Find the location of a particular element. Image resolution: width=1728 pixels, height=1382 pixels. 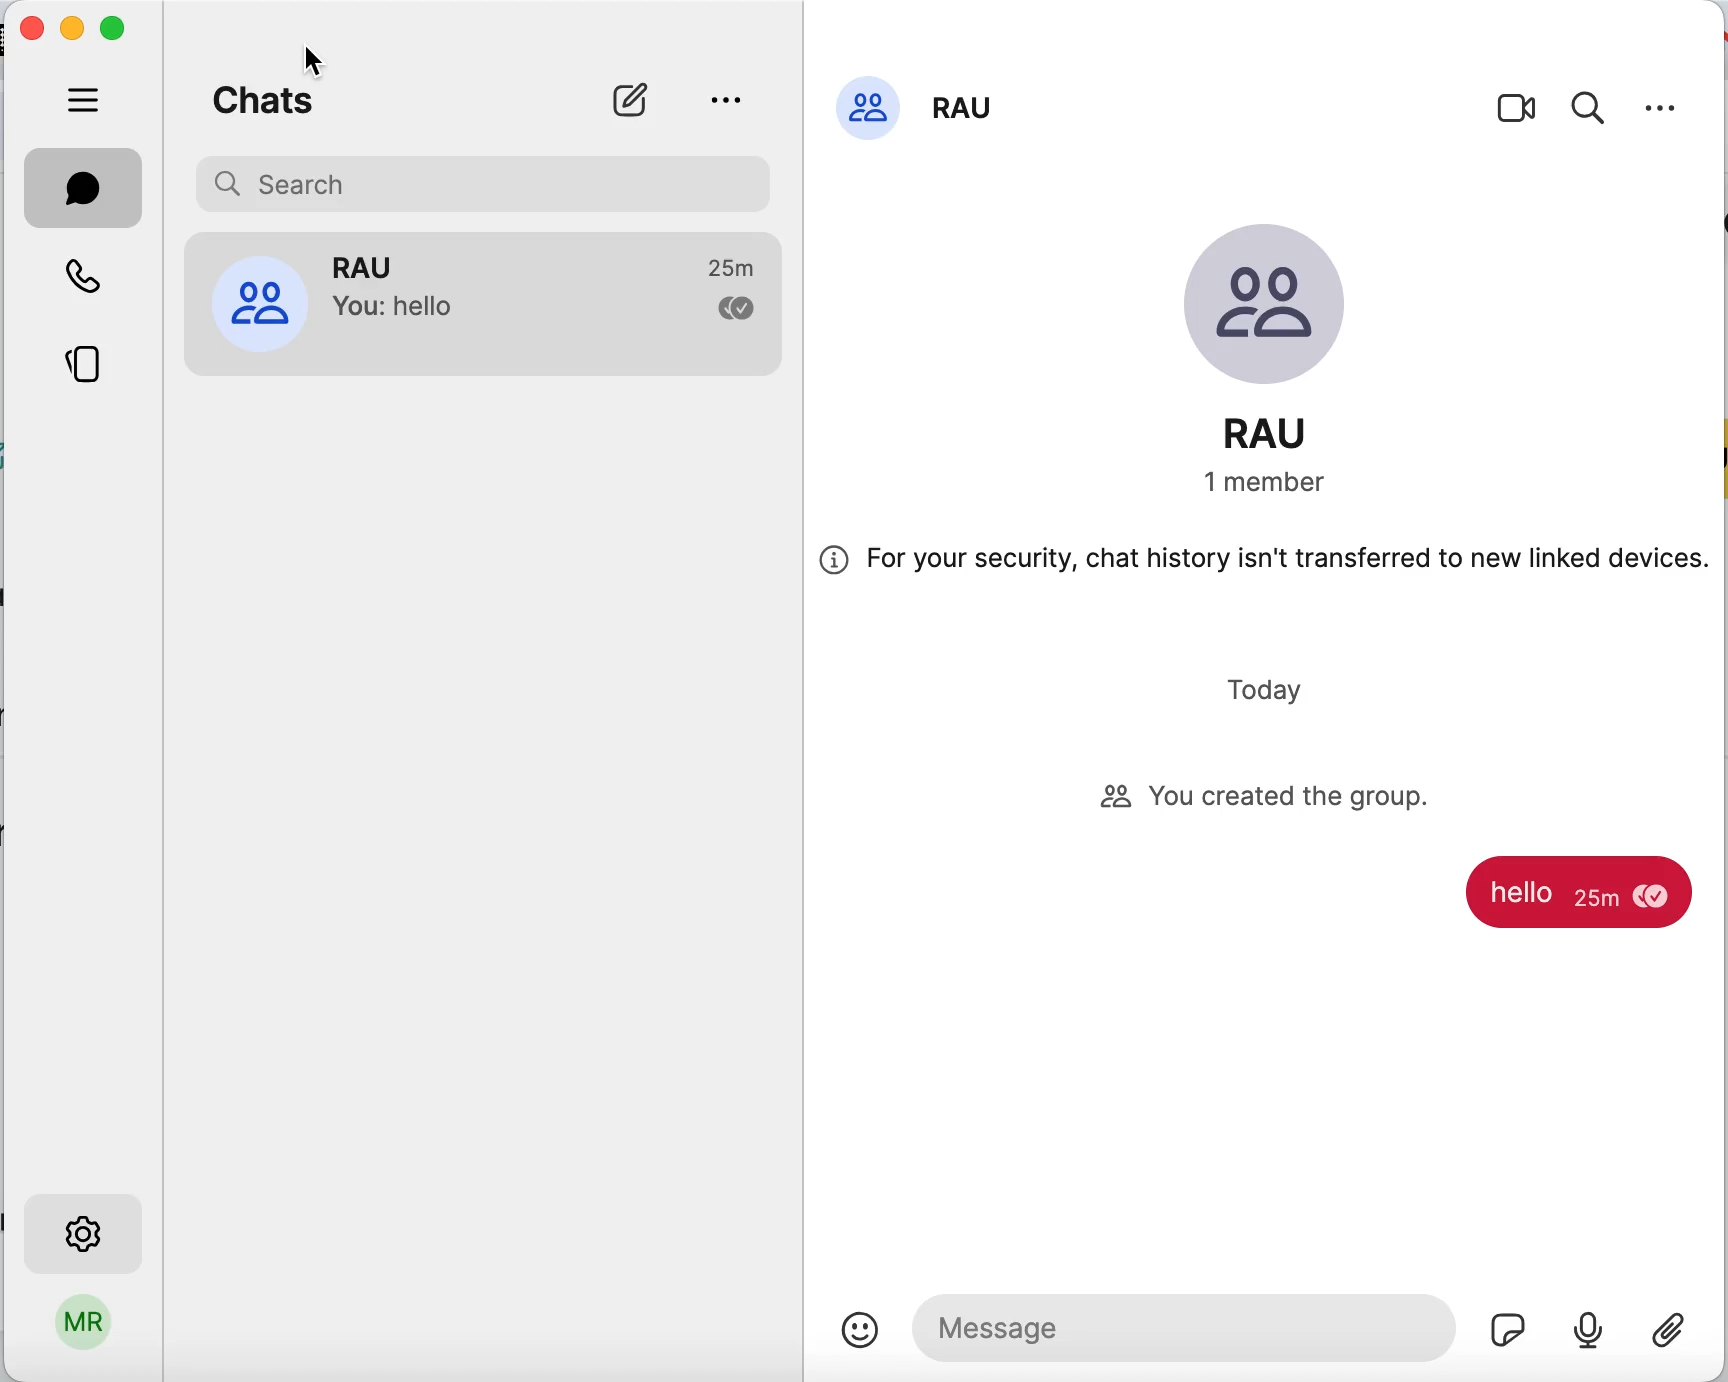

today is located at coordinates (1274, 695).